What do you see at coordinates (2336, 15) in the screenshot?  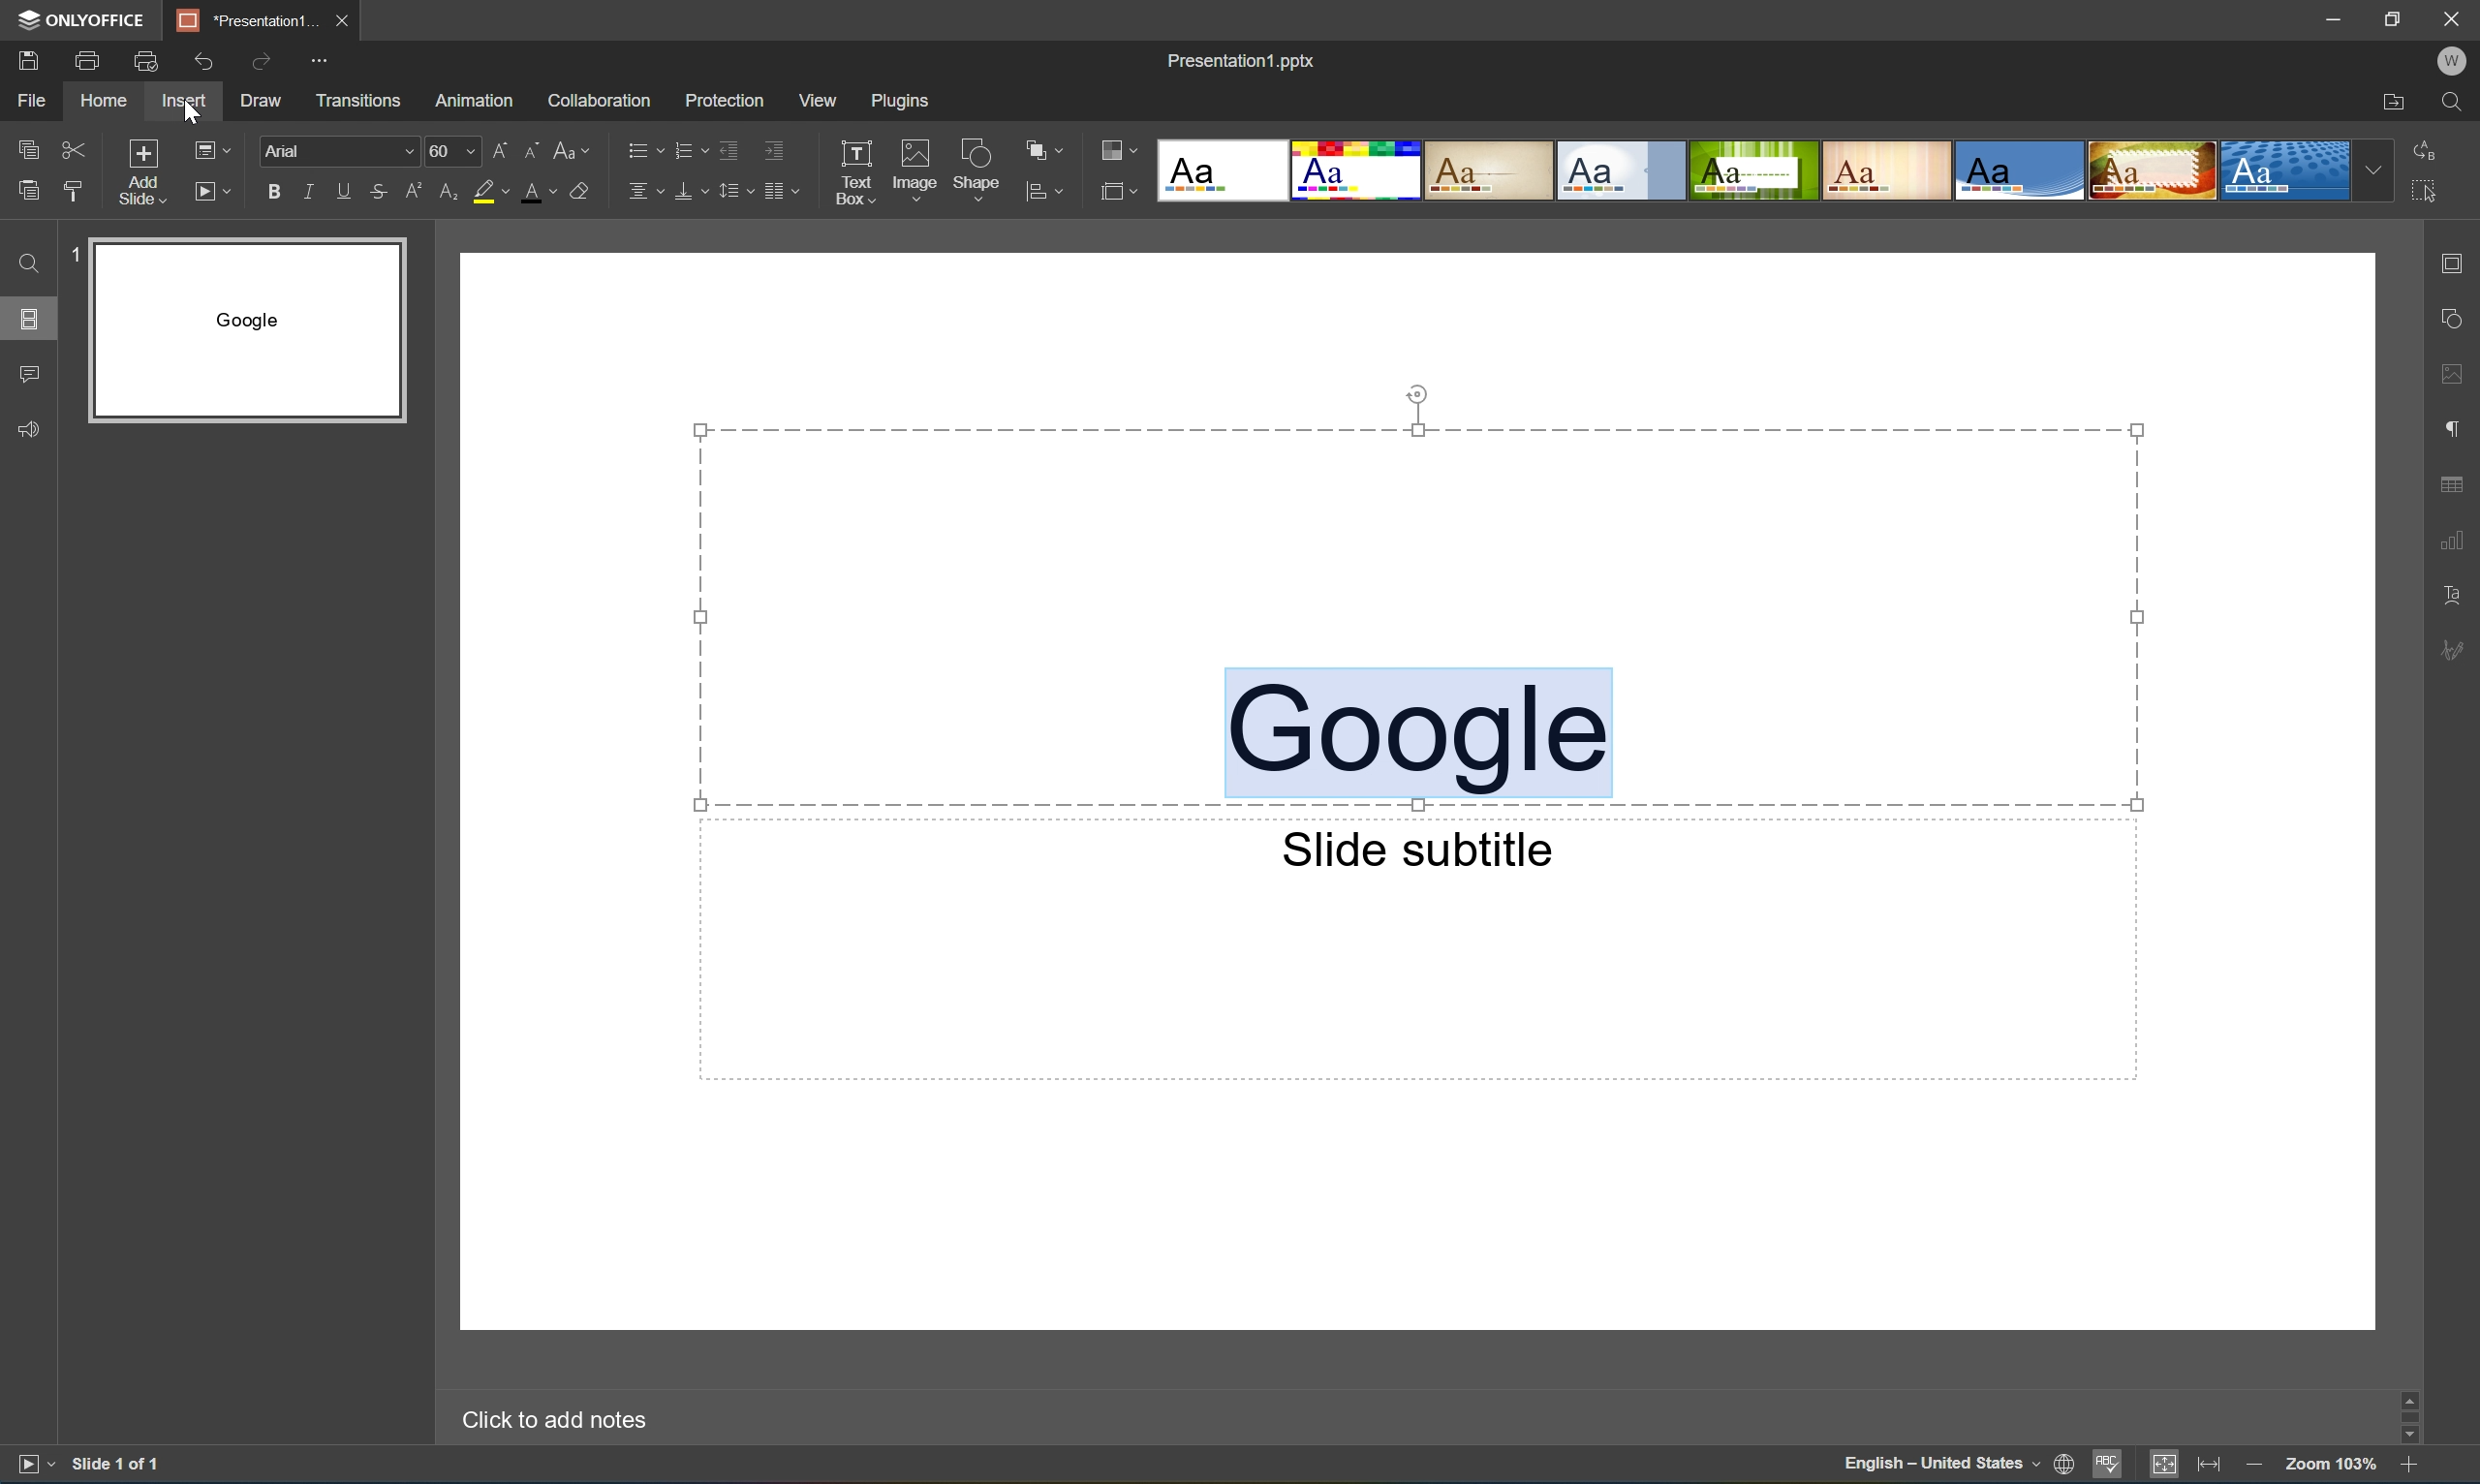 I see `Minimize` at bounding box center [2336, 15].